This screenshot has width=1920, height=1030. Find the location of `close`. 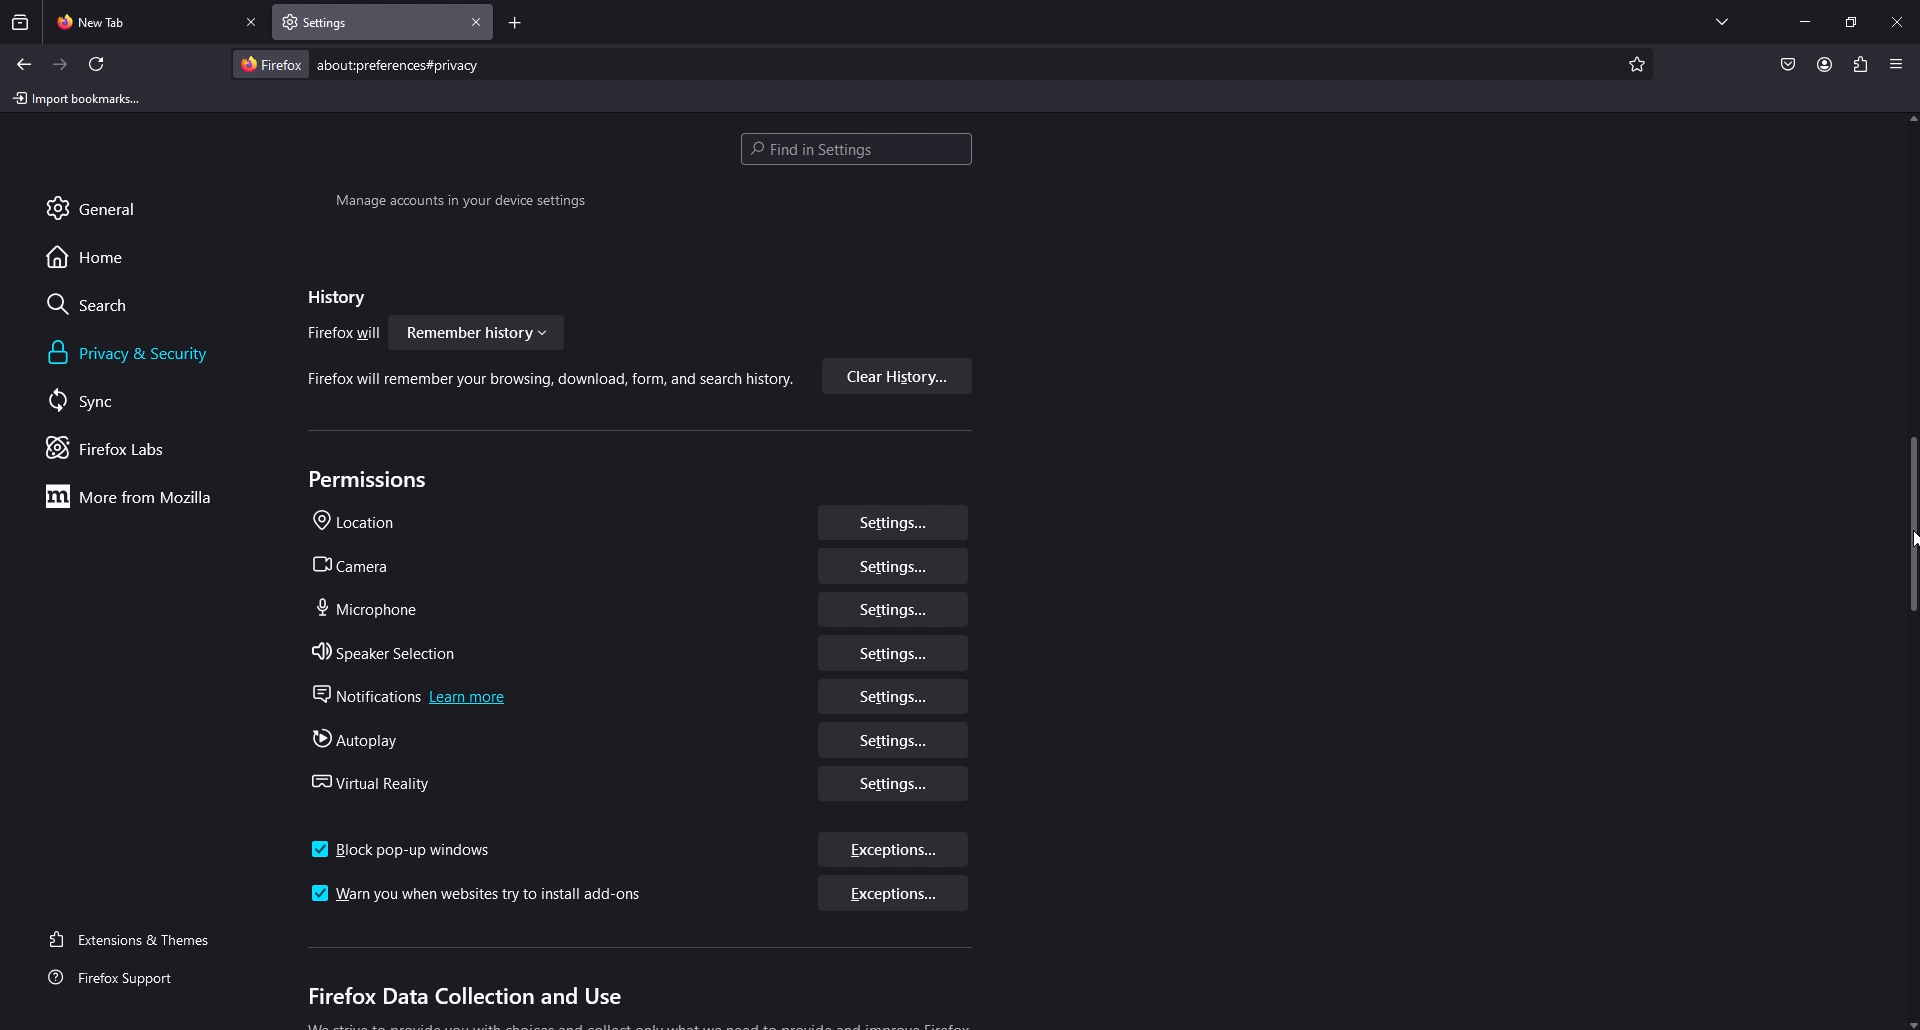

close is located at coordinates (1899, 20).